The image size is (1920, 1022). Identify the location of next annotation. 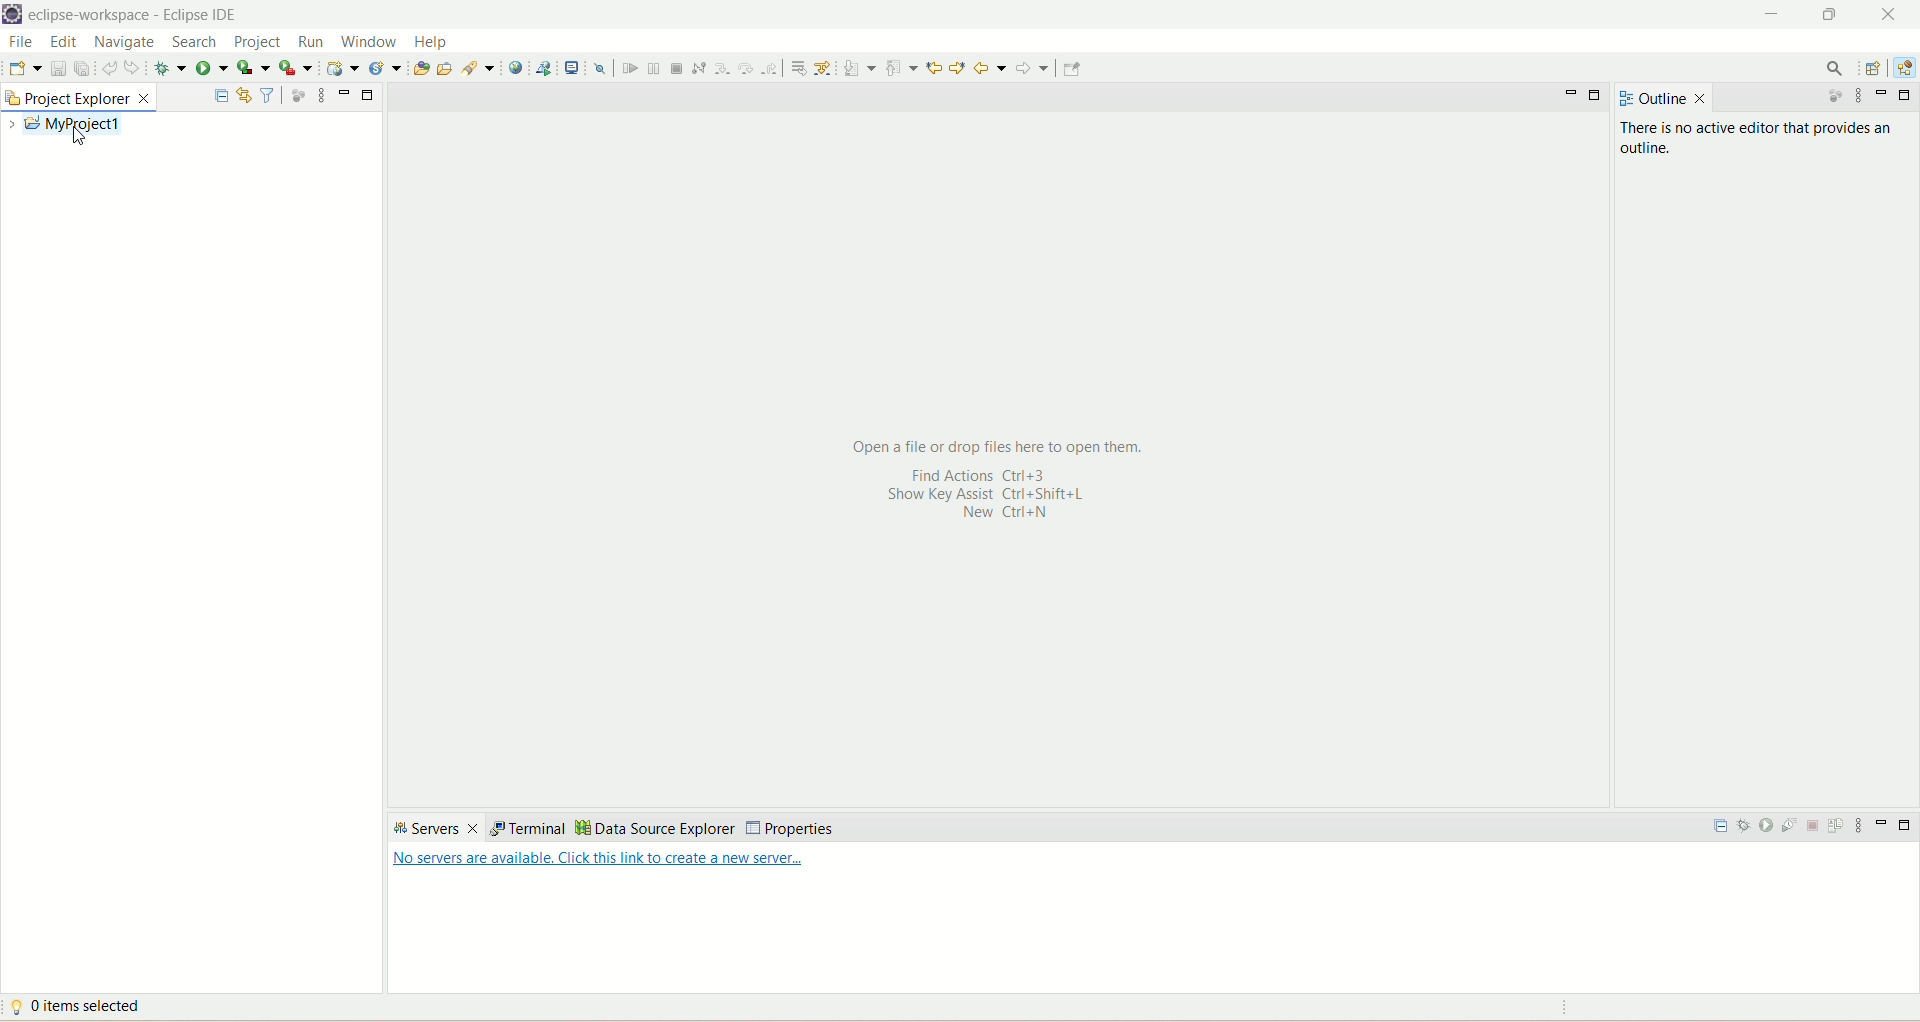
(861, 70).